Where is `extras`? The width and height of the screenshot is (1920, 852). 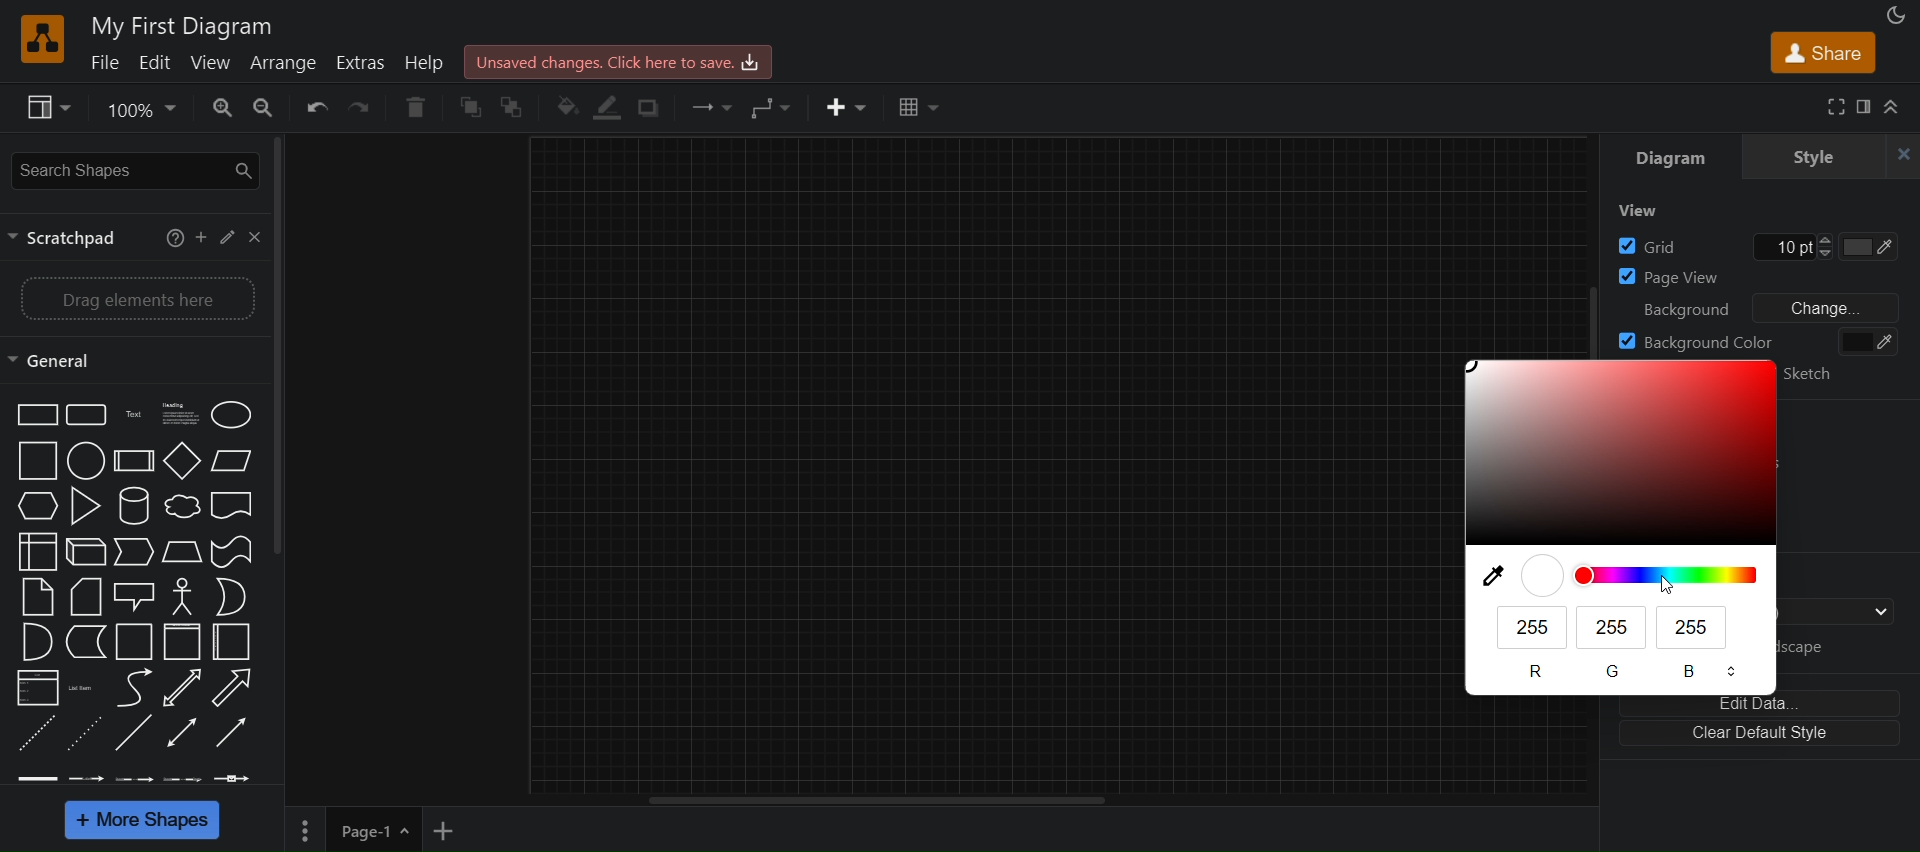
extras is located at coordinates (359, 63).